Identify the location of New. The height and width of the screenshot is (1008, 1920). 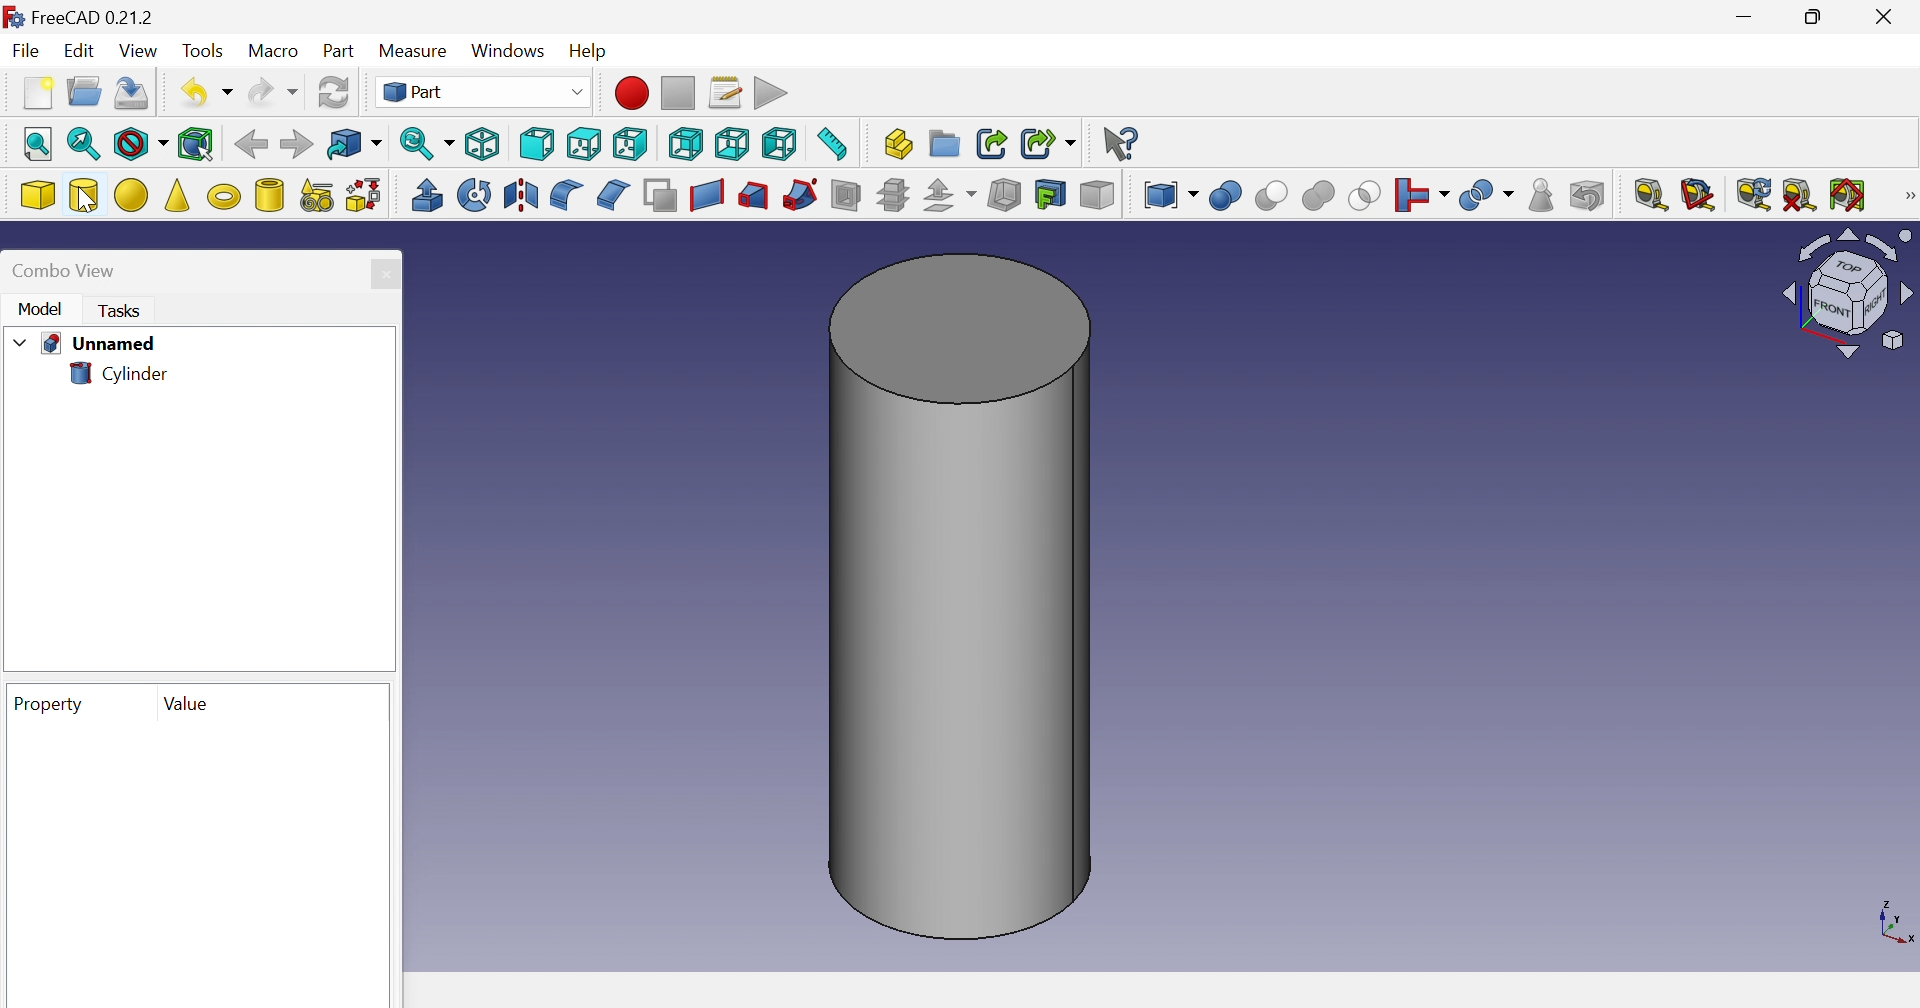
(34, 94).